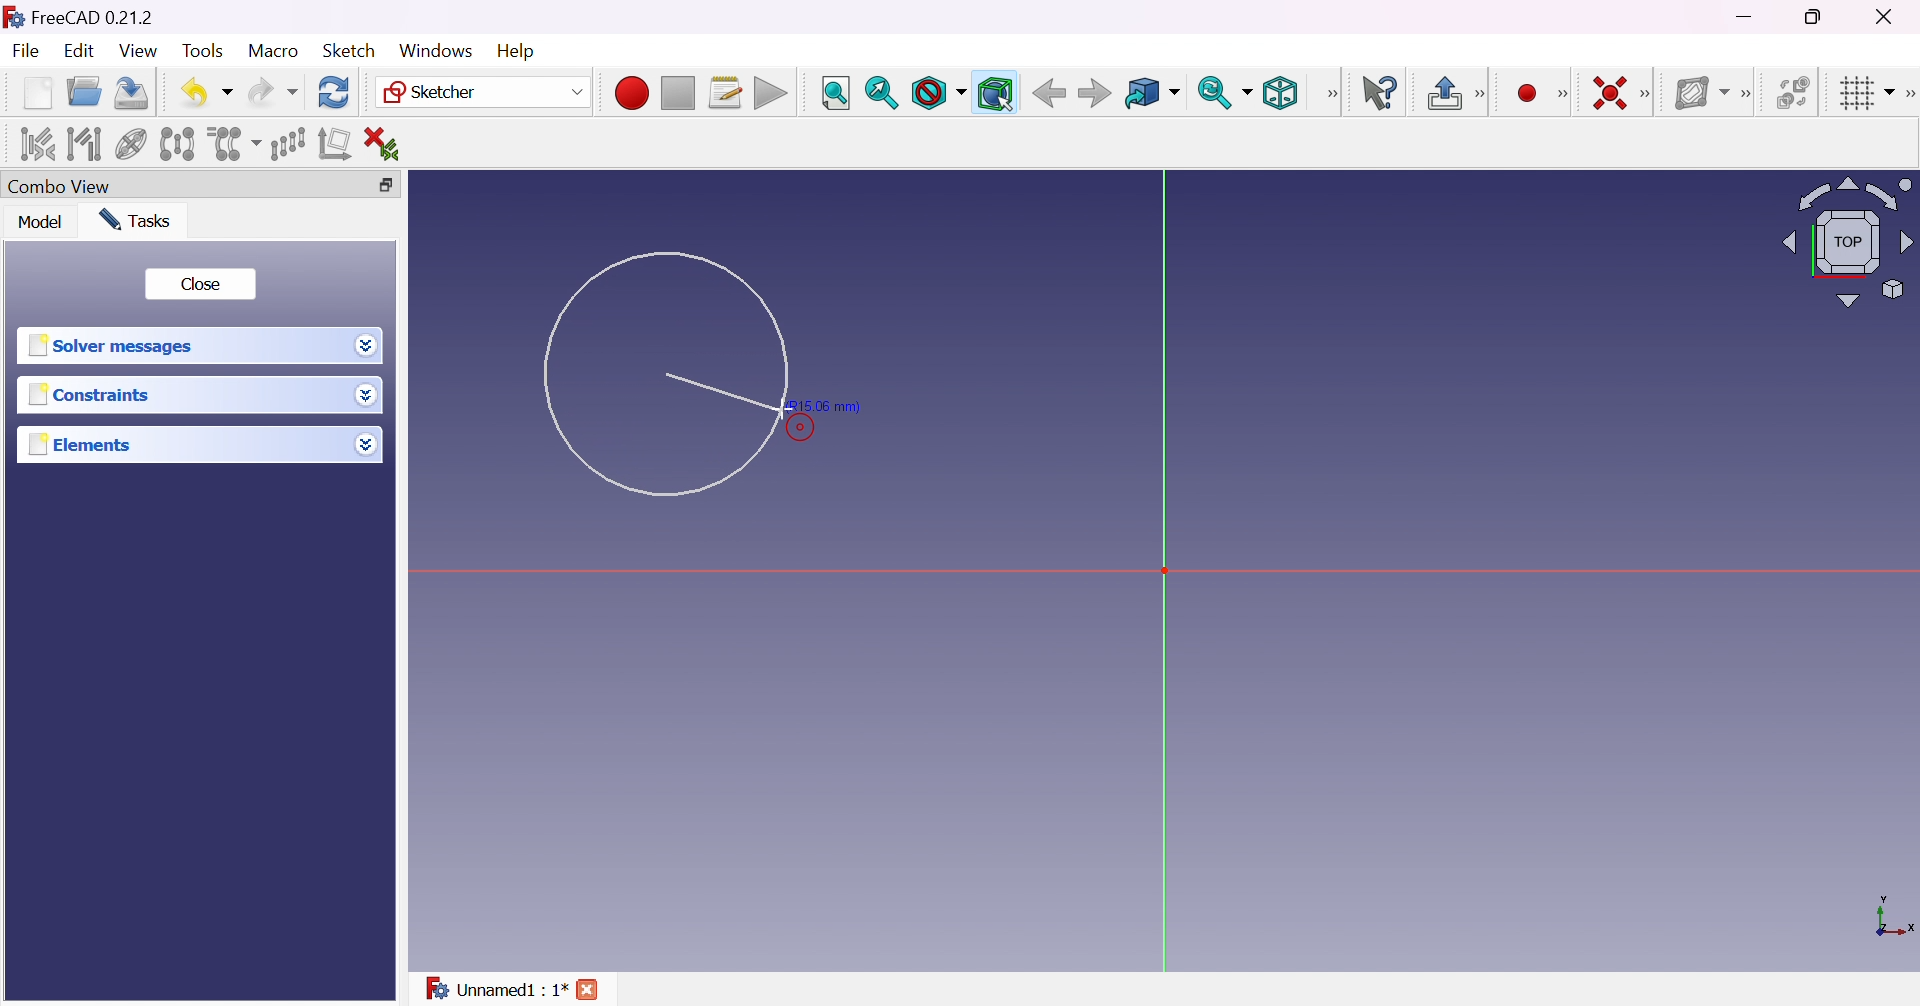 This screenshot has width=1920, height=1006. What do you see at coordinates (335, 145) in the screenshot?
I see `Remove axes alignment` at bounding box center [335, 145].